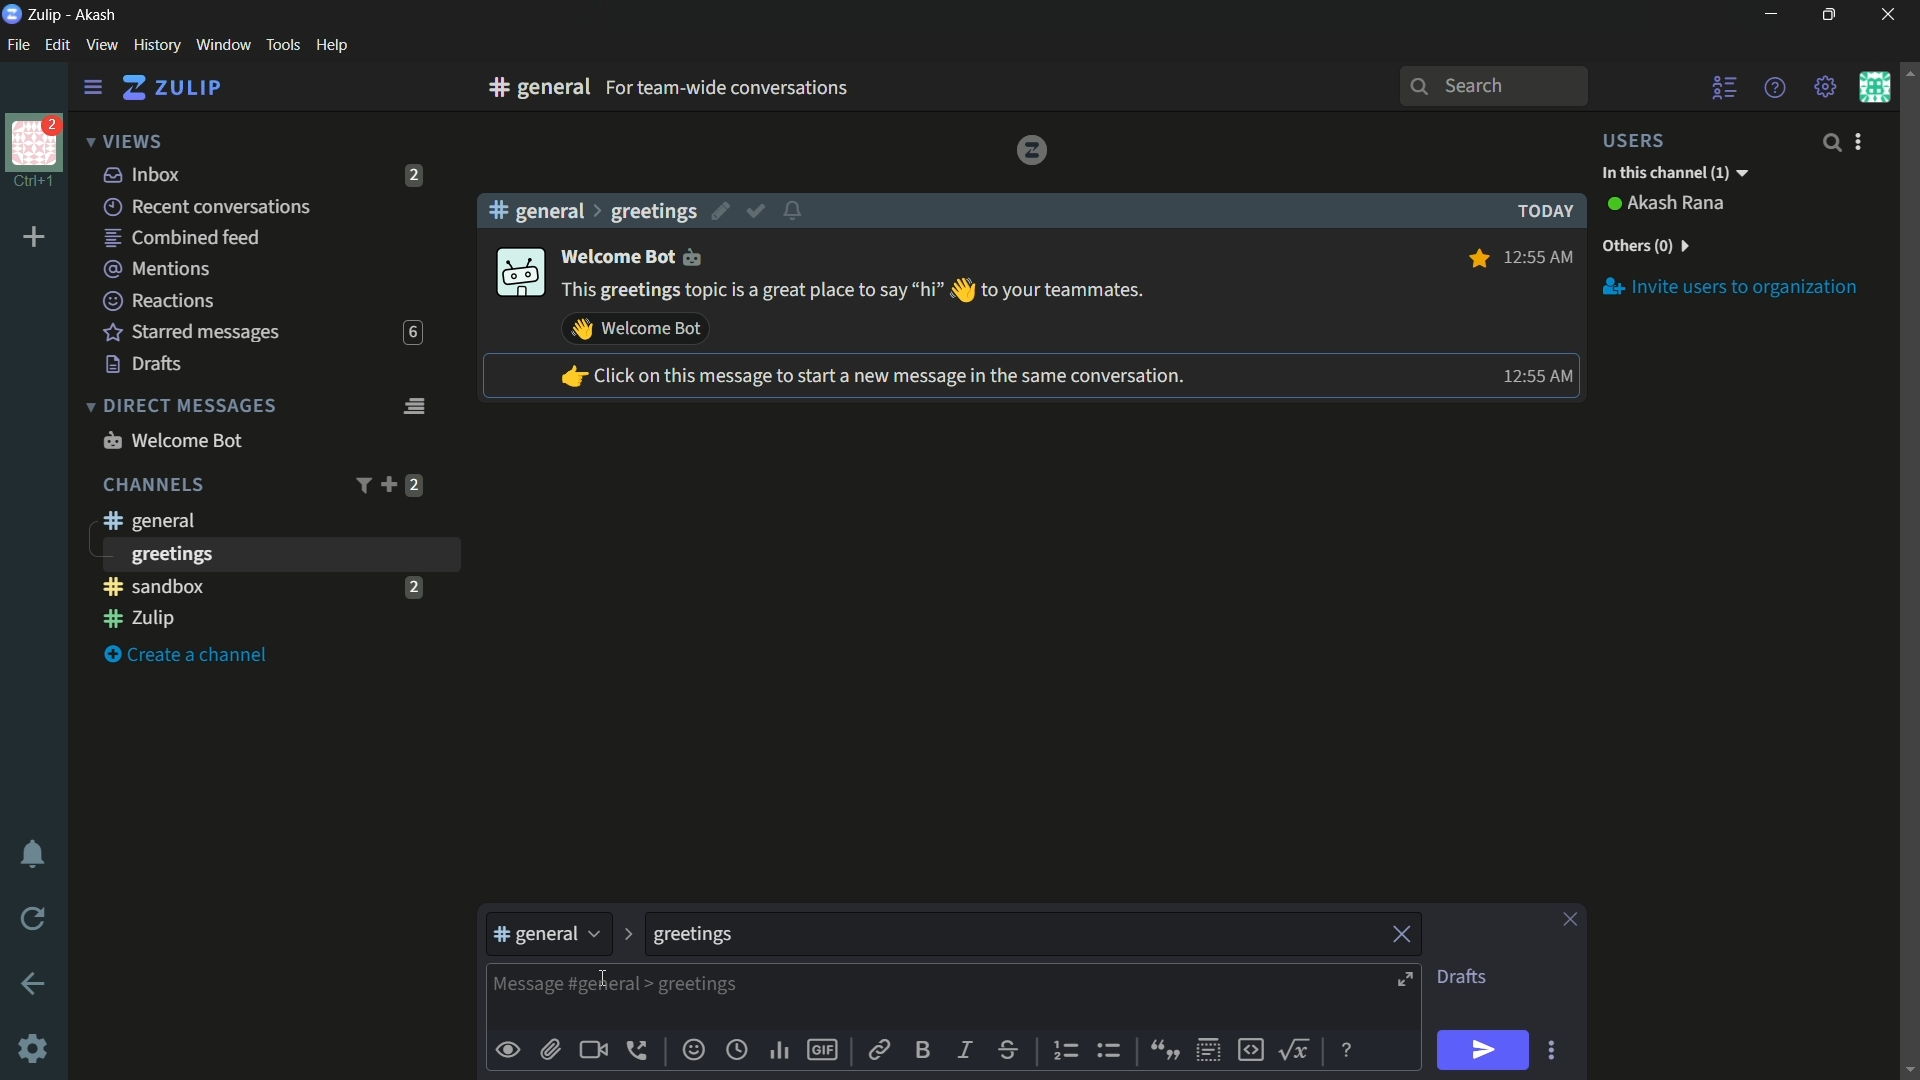  What do you see at coordinates (1108, 1048) in the screenshot?
I see `underordered list` at bounding box center [1108, 1048].